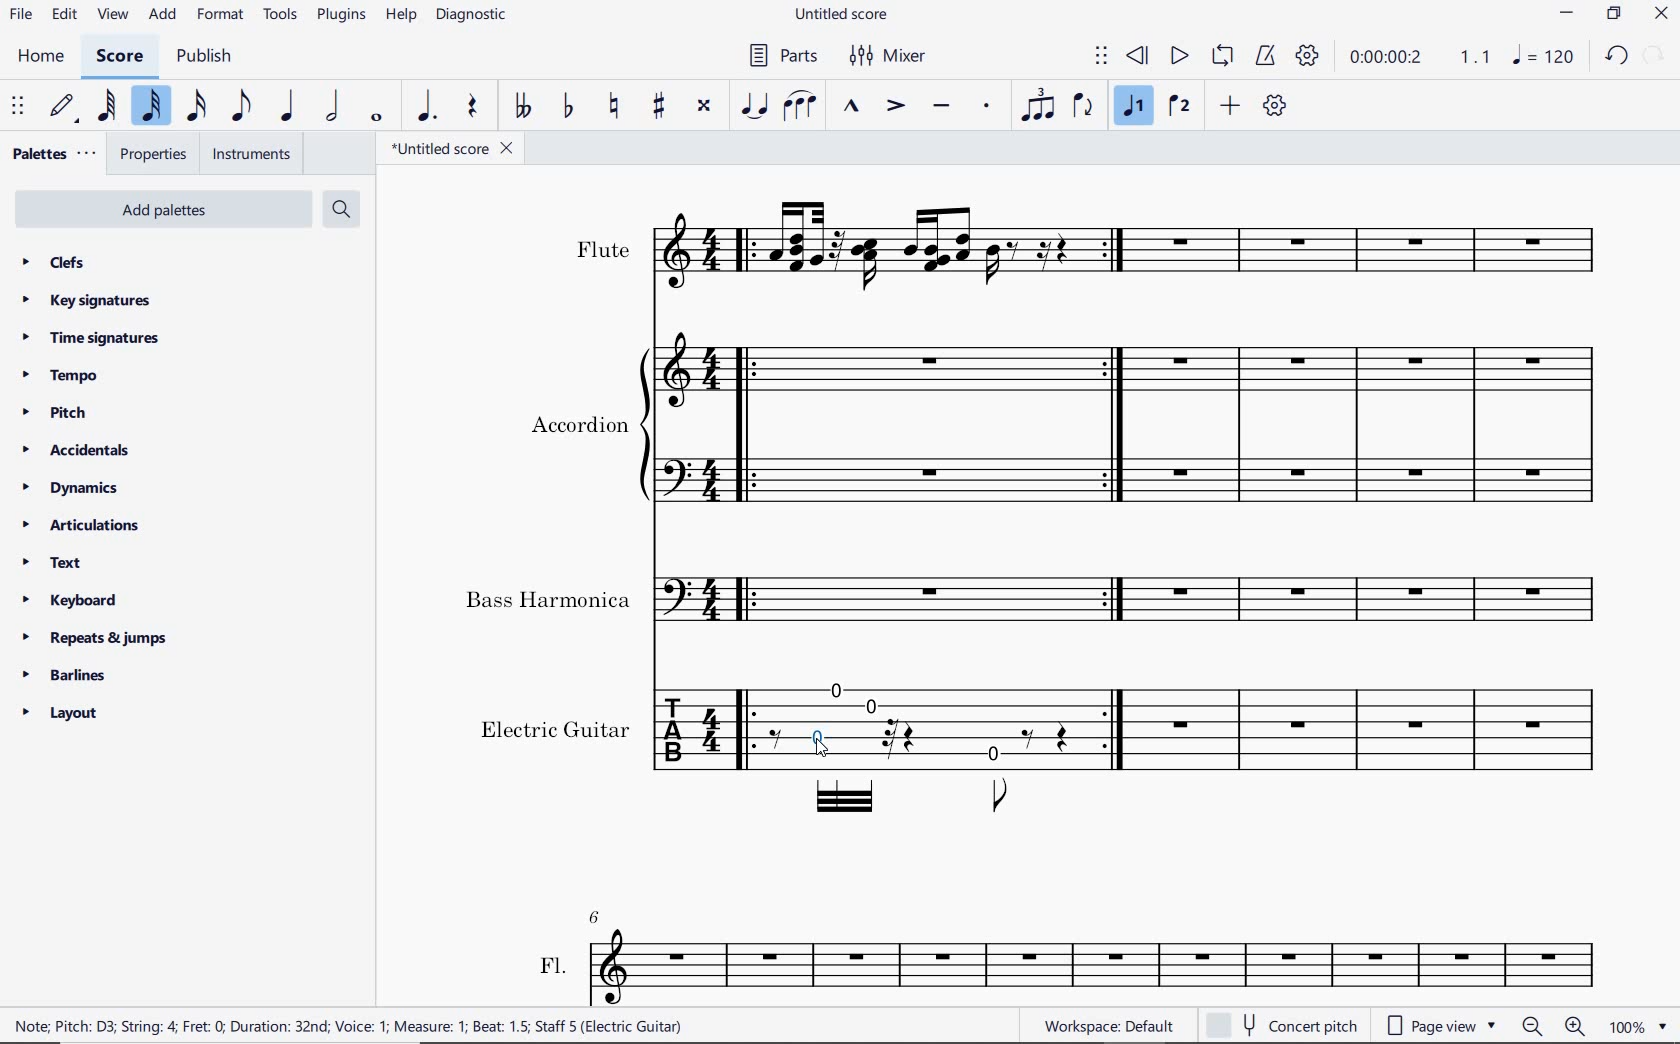 This screenshot has height=1044, width=1680. Describe the element at coordinates (39, 57) in the screenshot. I see `home` at that location.